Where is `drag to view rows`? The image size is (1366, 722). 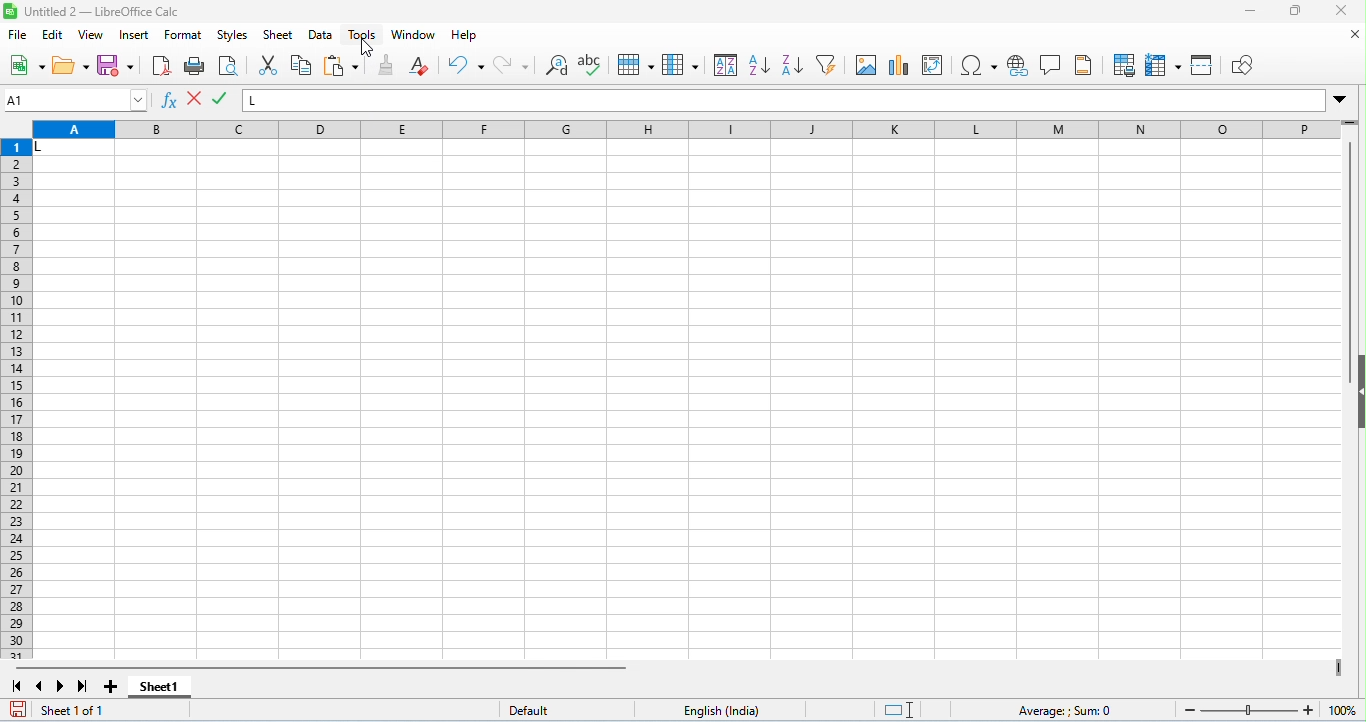 drag to view rows is located at coordinates (1350, 122).